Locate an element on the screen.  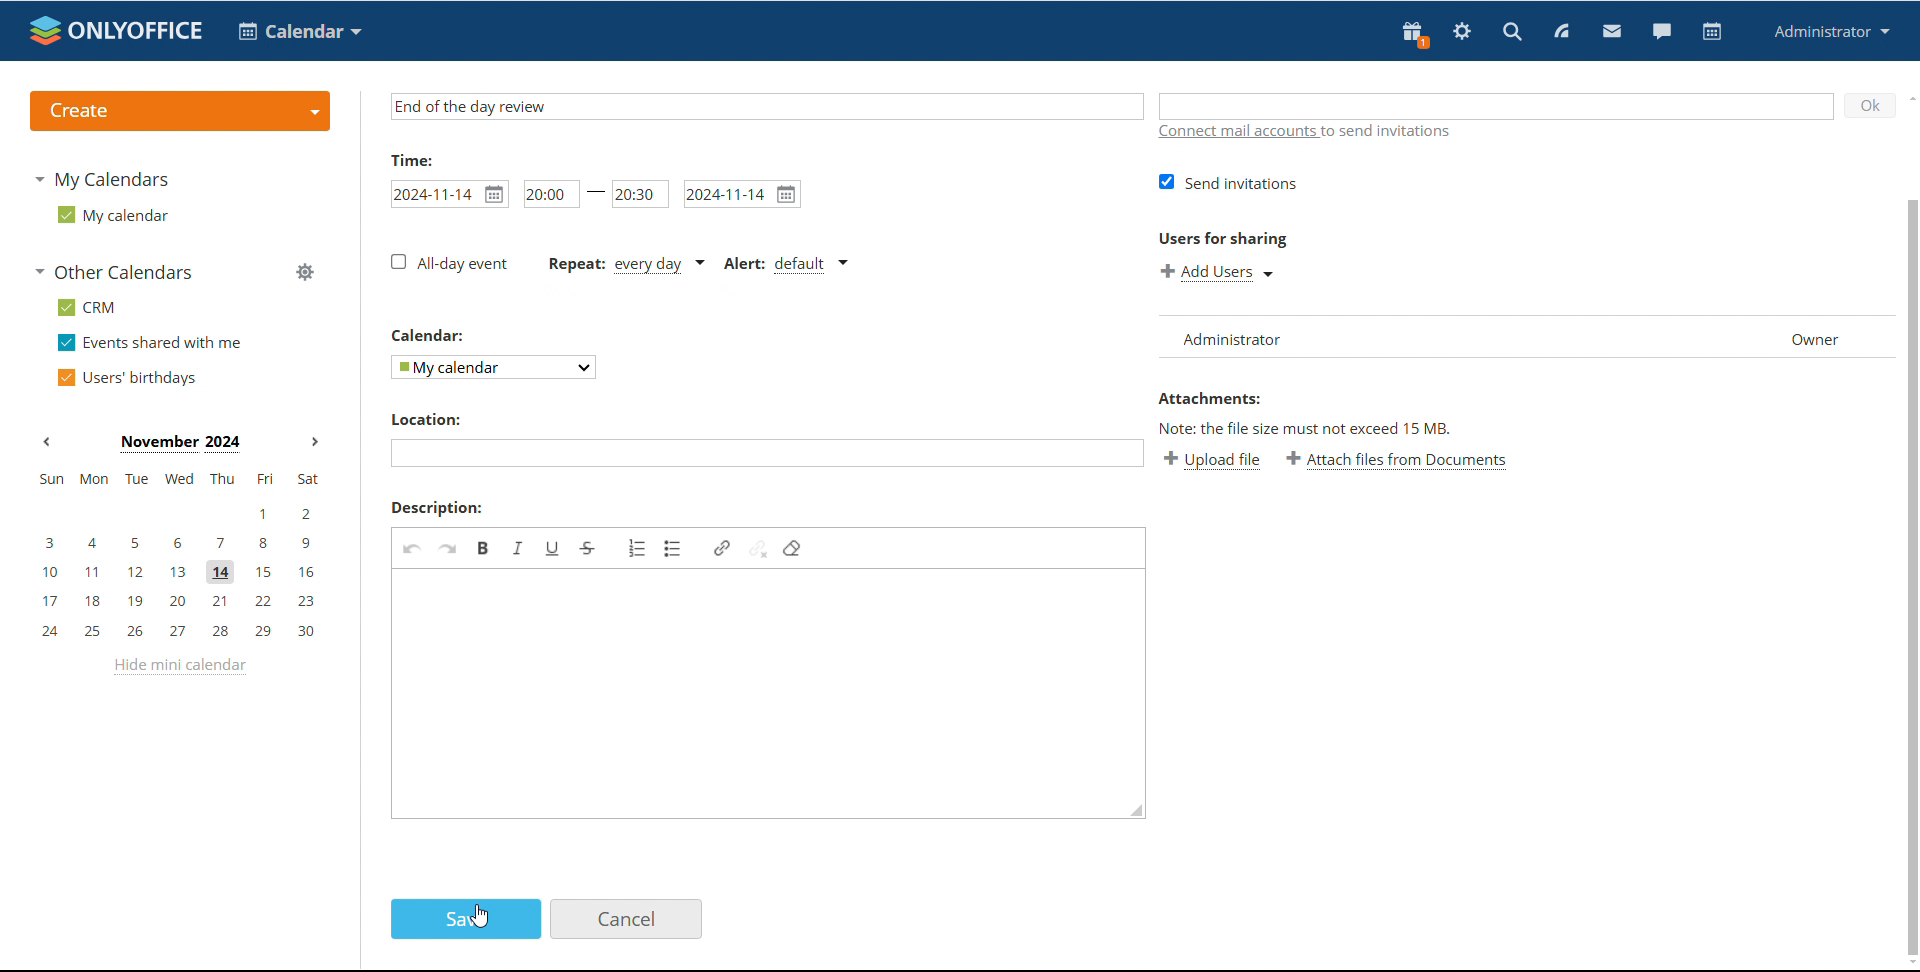
users' birthdays is located at coordinates (125, 378).